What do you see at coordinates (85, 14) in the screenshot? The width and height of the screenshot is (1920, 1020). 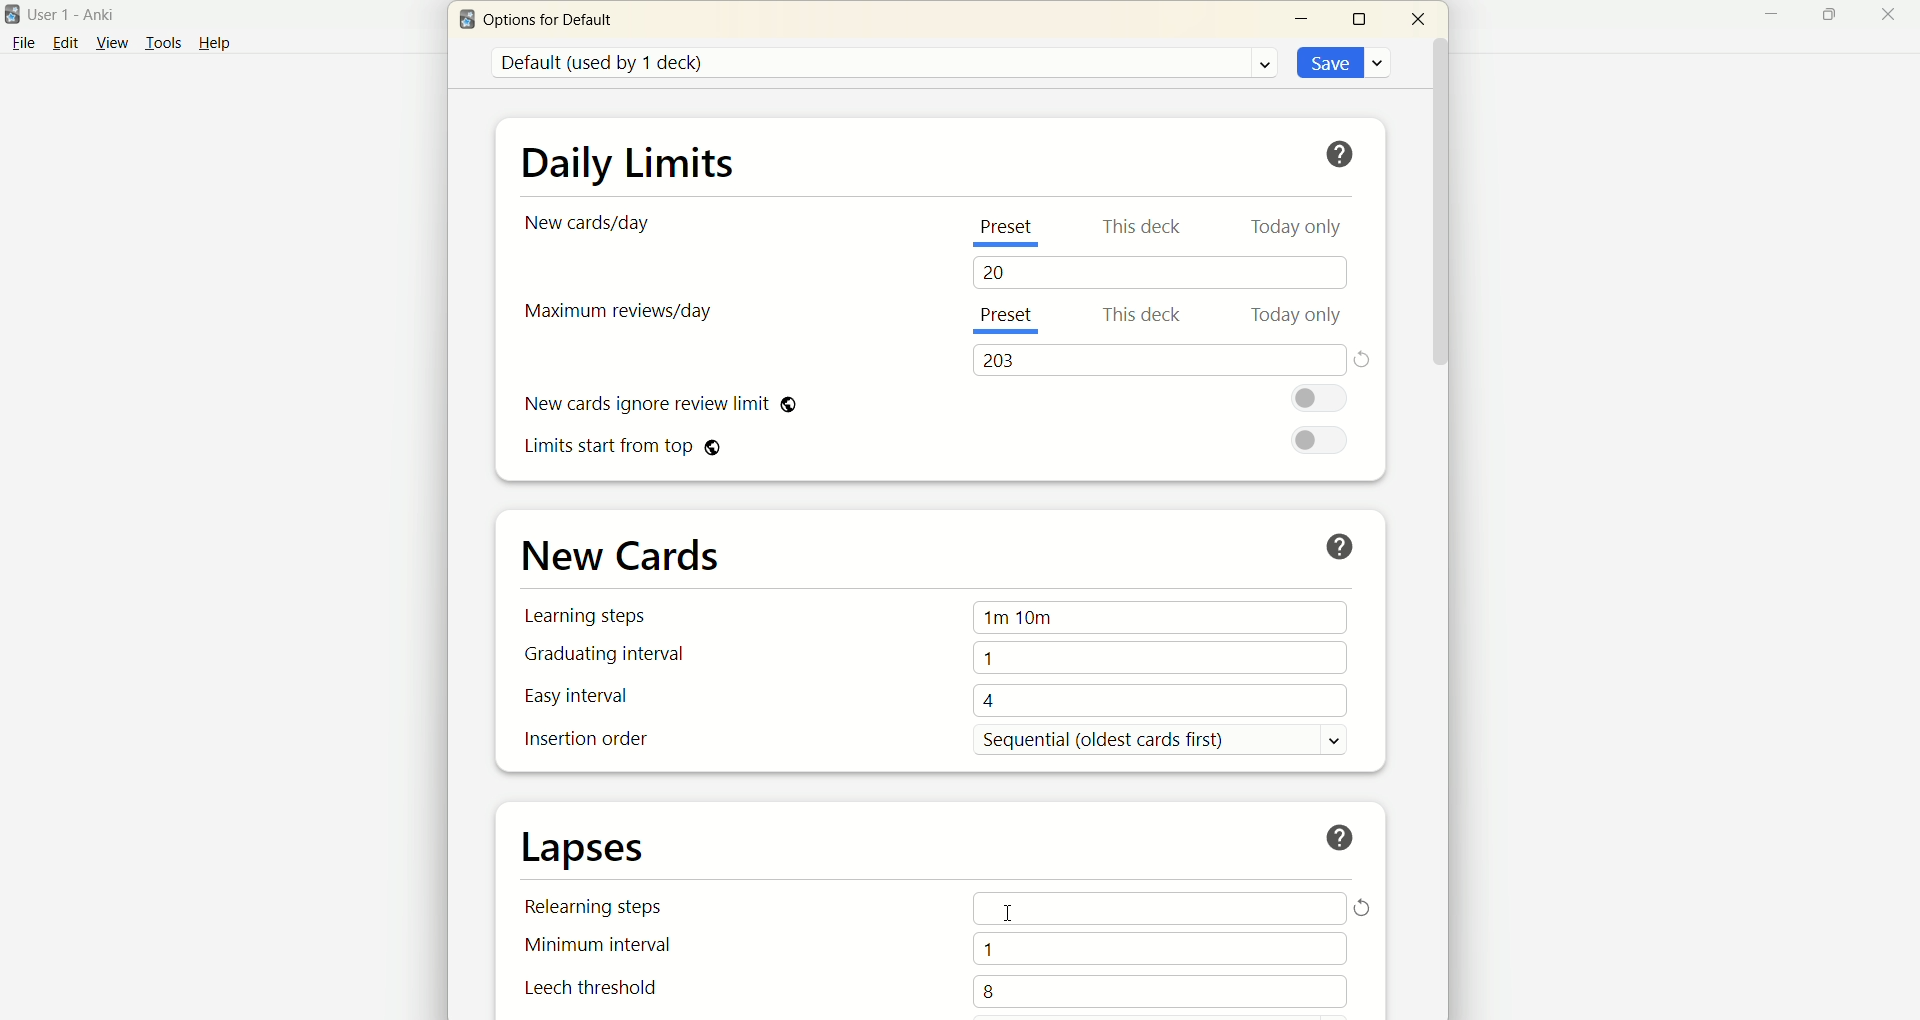 I see `User1-Anki` at bounding box center [85, 14].